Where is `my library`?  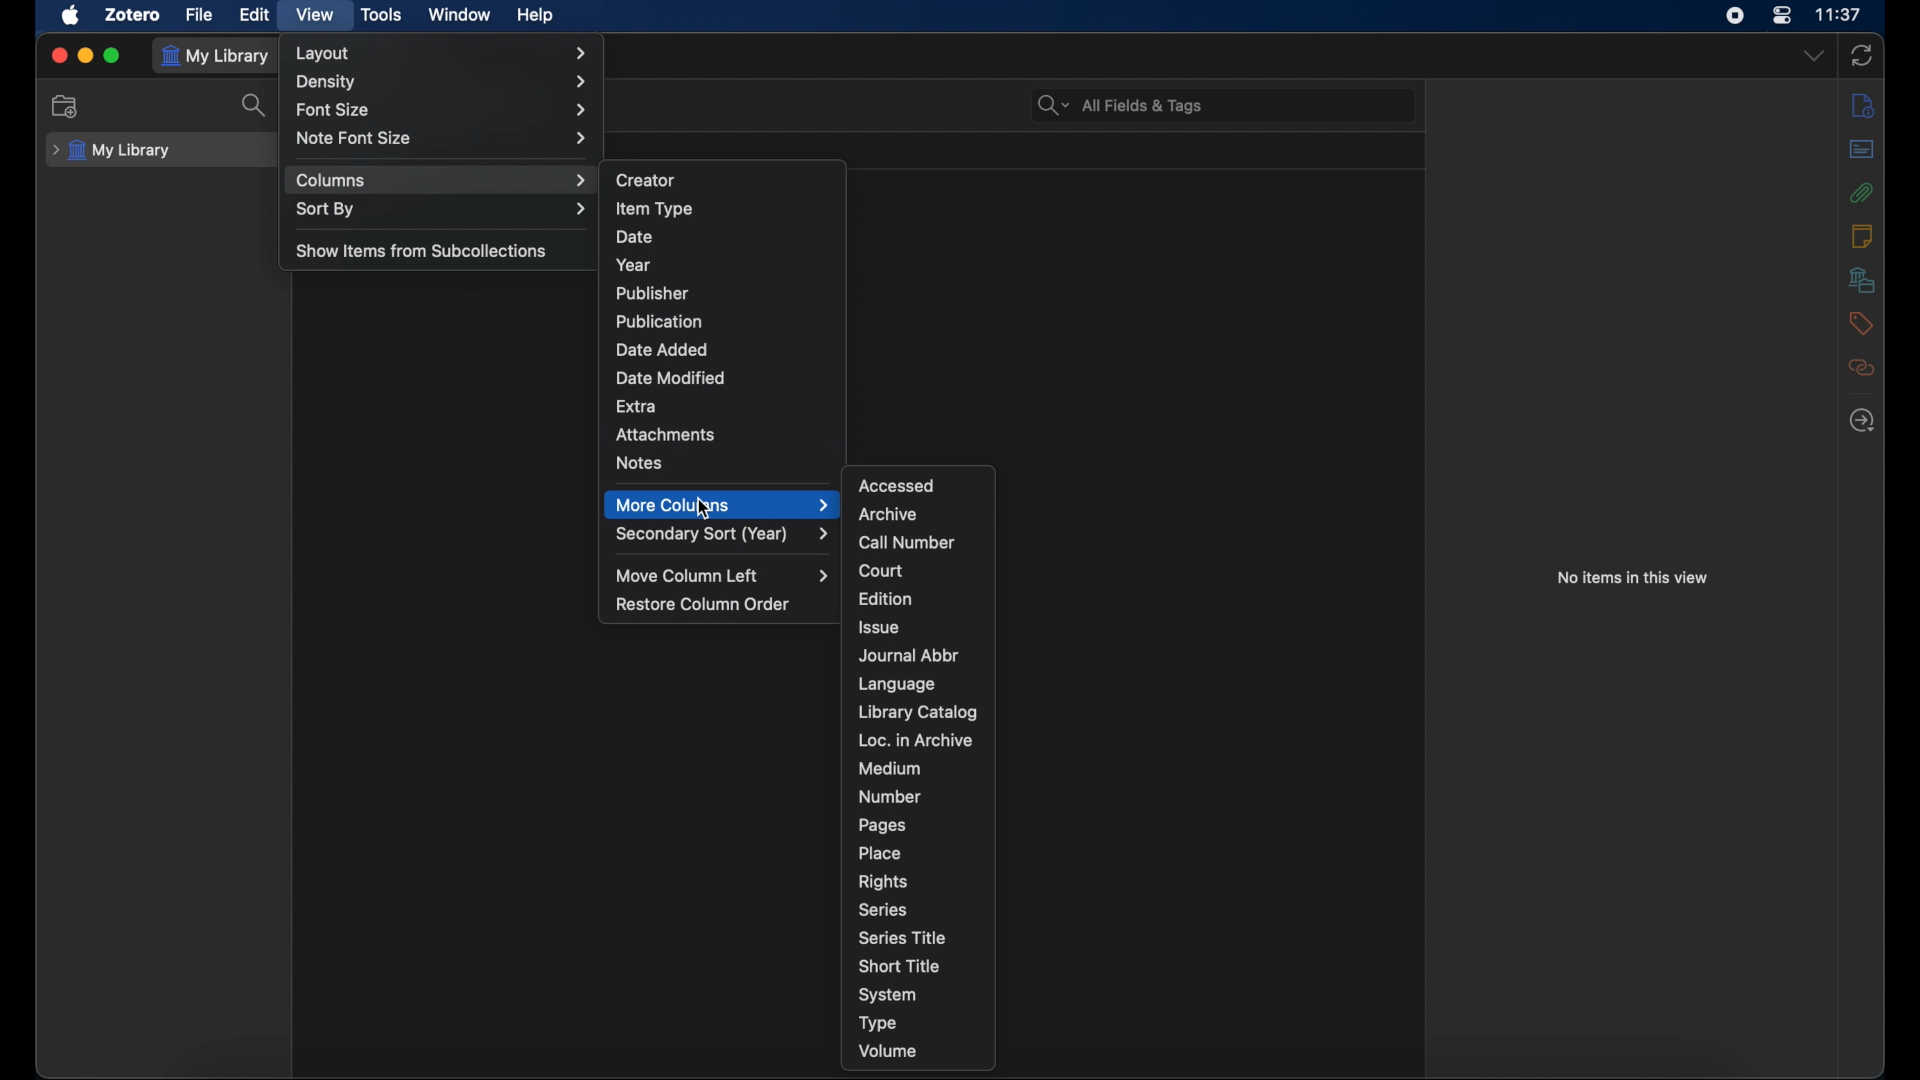
my library is located at coordinates (112, 150).